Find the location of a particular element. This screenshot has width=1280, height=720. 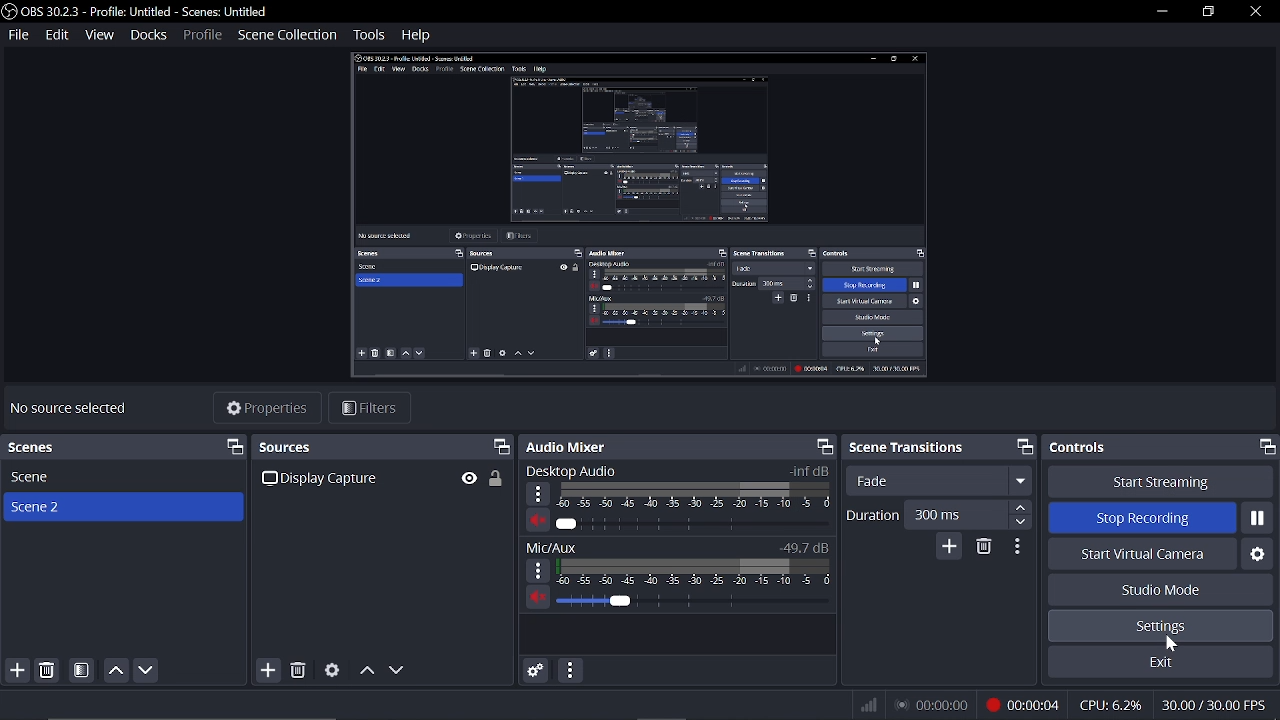

tools is located at coordinates (370, 36).